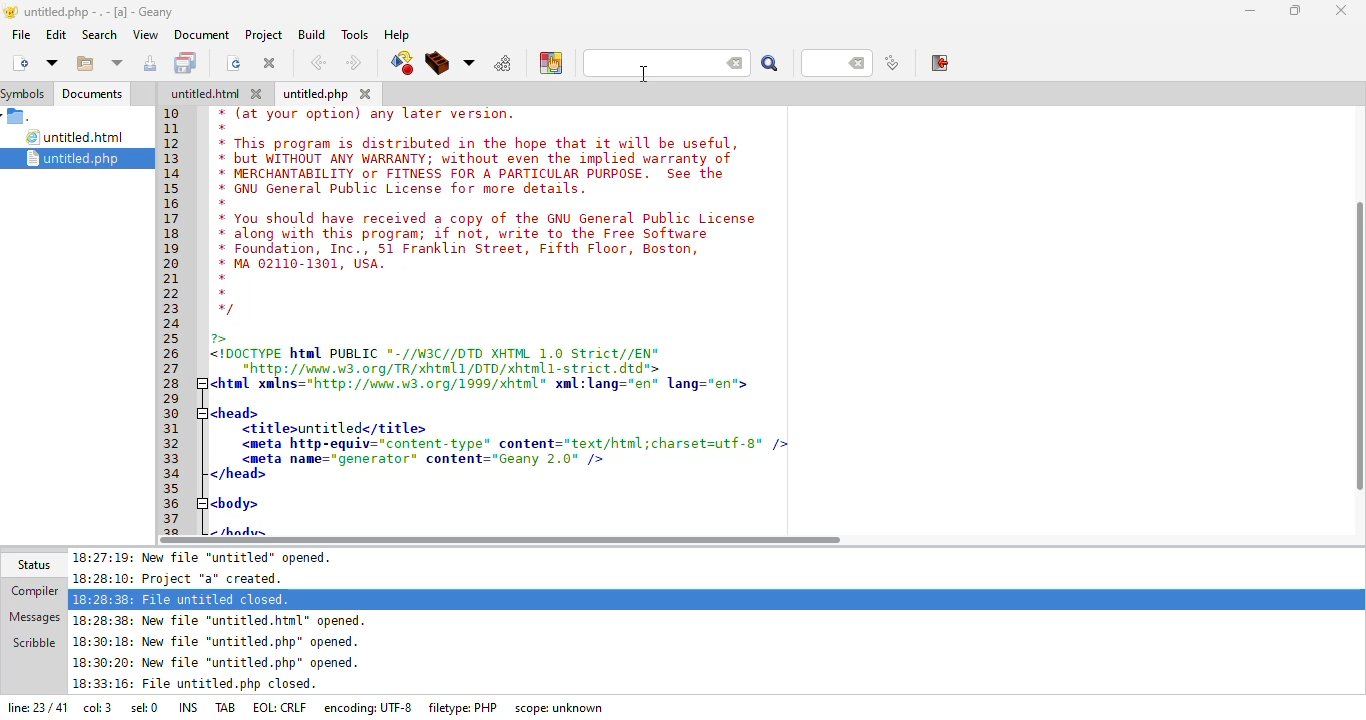 The height and width of the screenshot is (720, 1366). What do you see at coordinates (404, 190) in the screenshot?
I see `* GNU General Public License for more details.` at bounding box center [404, 190].